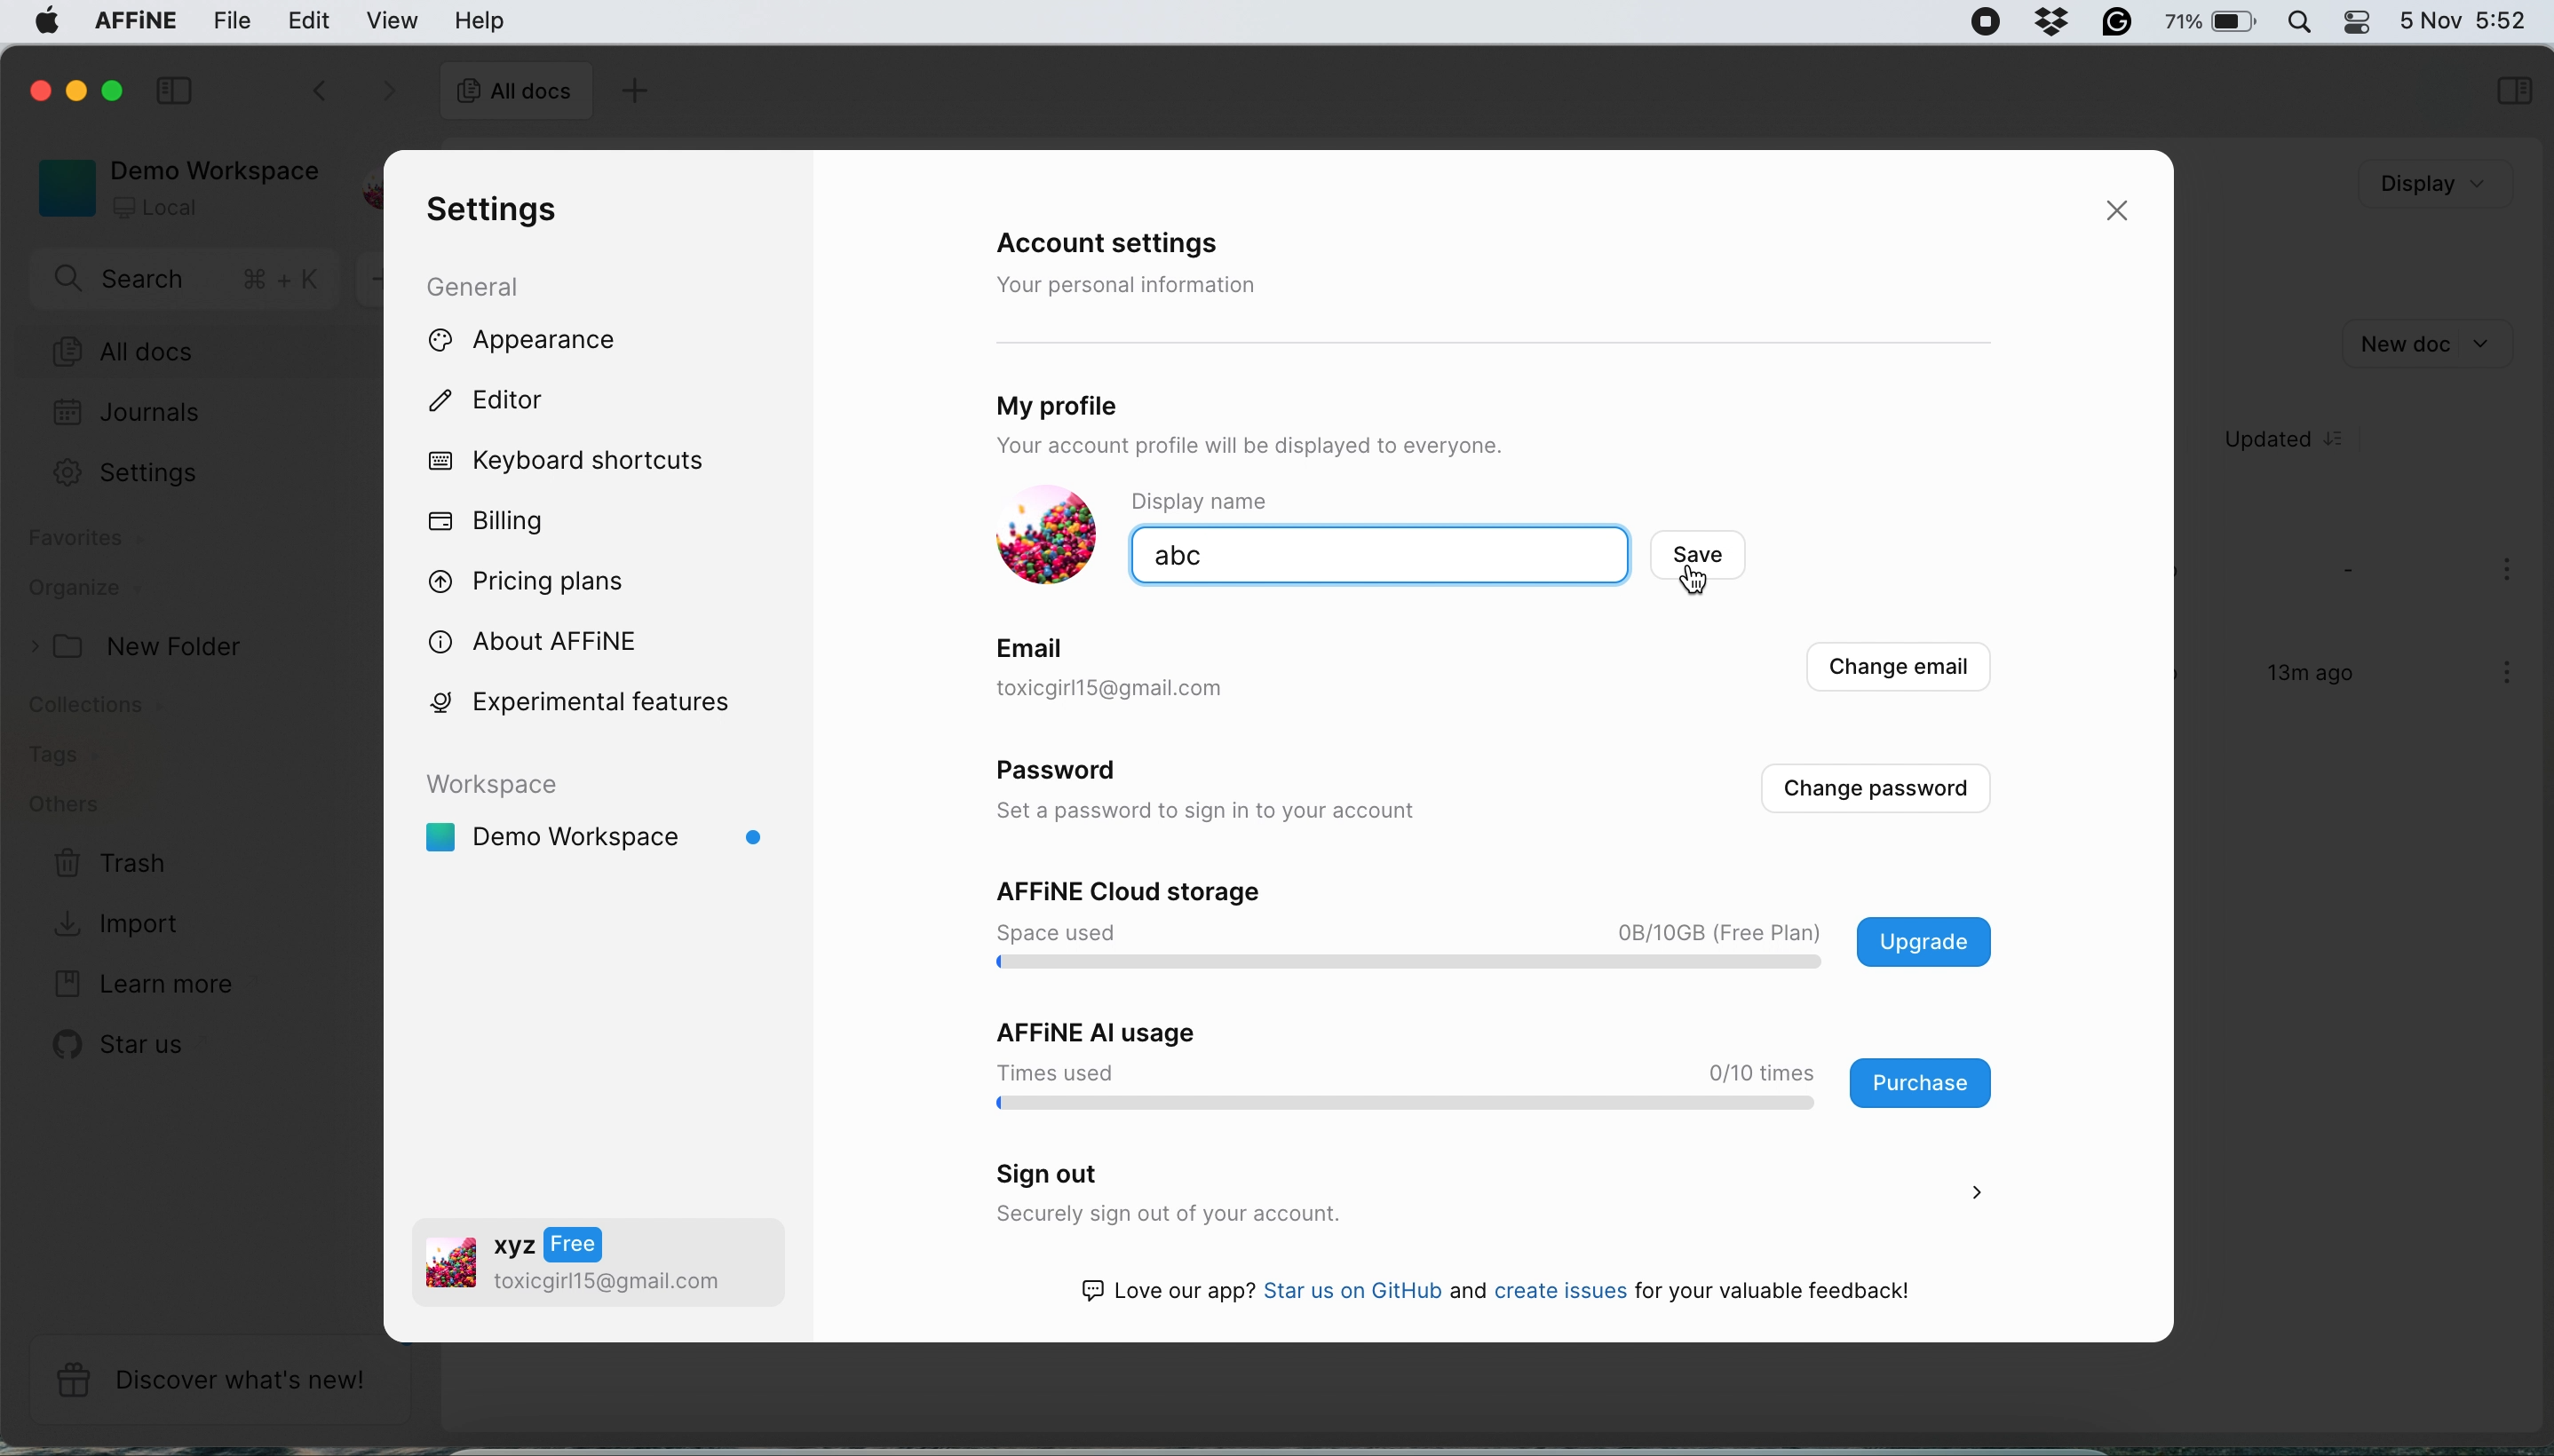  Describe the element at coordinates (84, 591) in the screenshot. I see `organize` at that location.